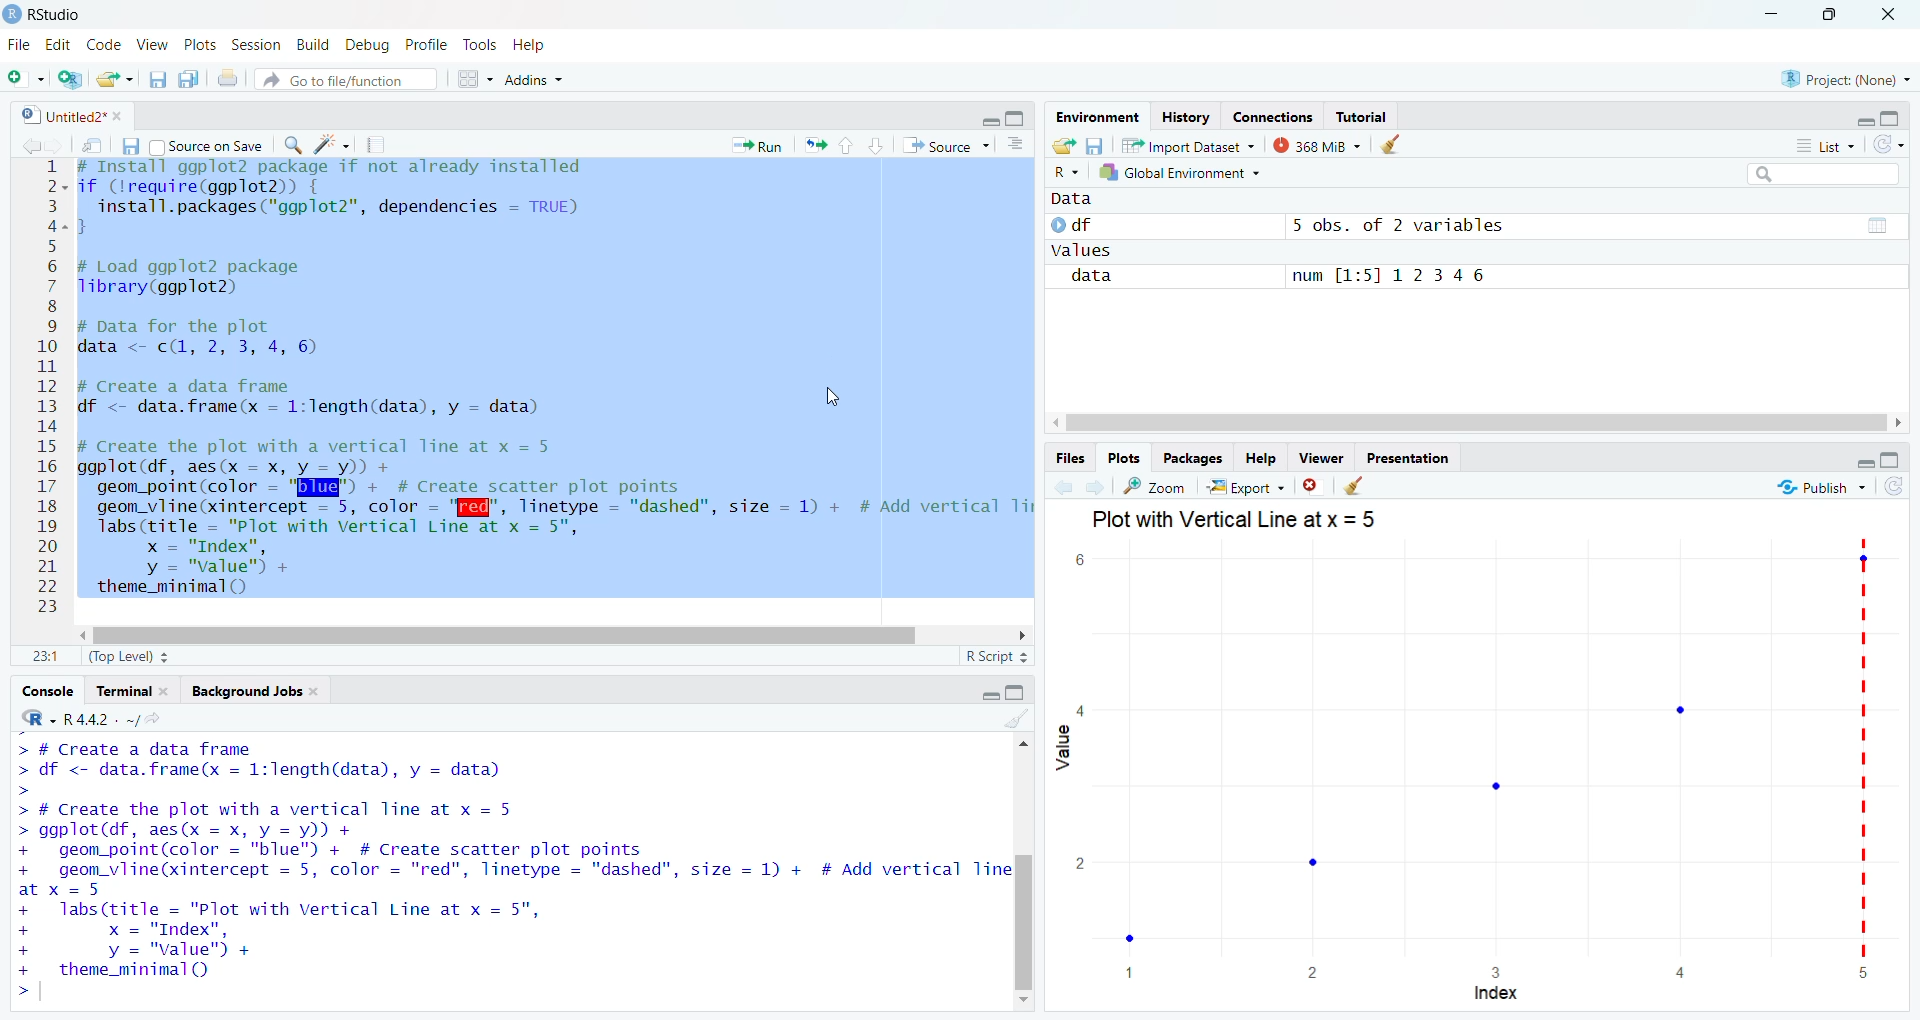 The image size is (1920, 1020). I want to click on minimise, so click(1861, 117).